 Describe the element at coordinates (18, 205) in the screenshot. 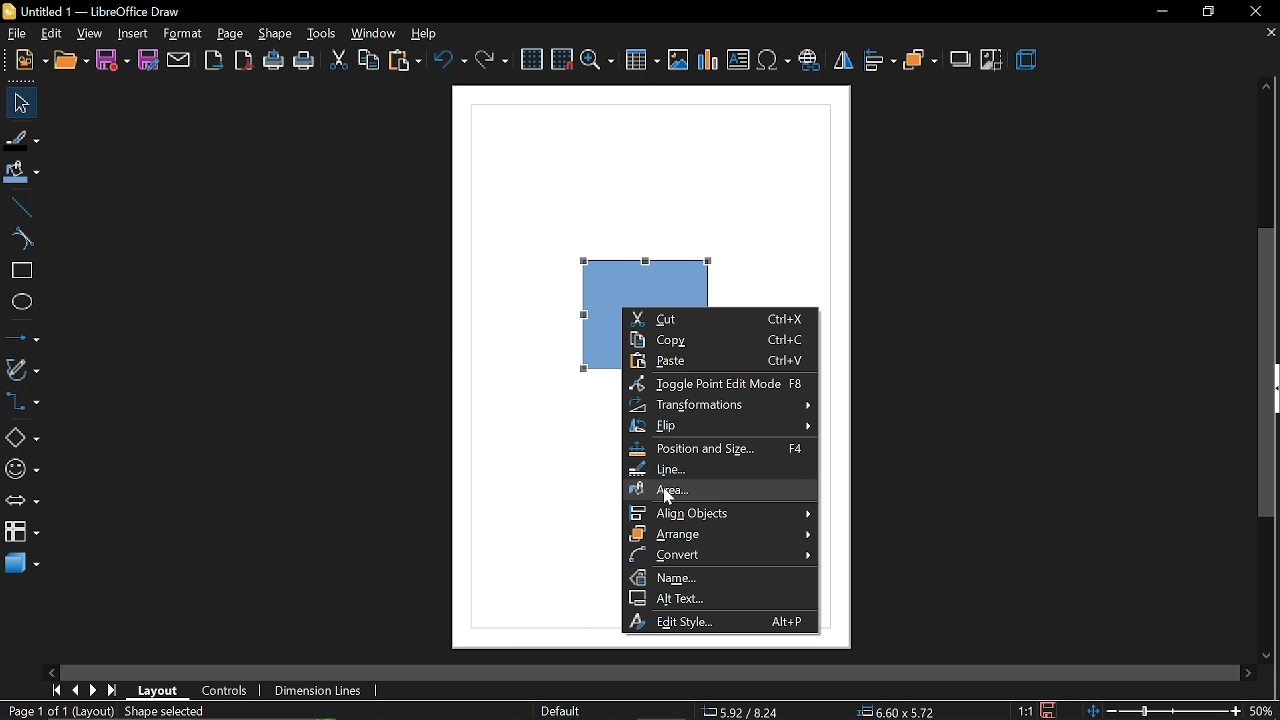

I see `Line` at that location.